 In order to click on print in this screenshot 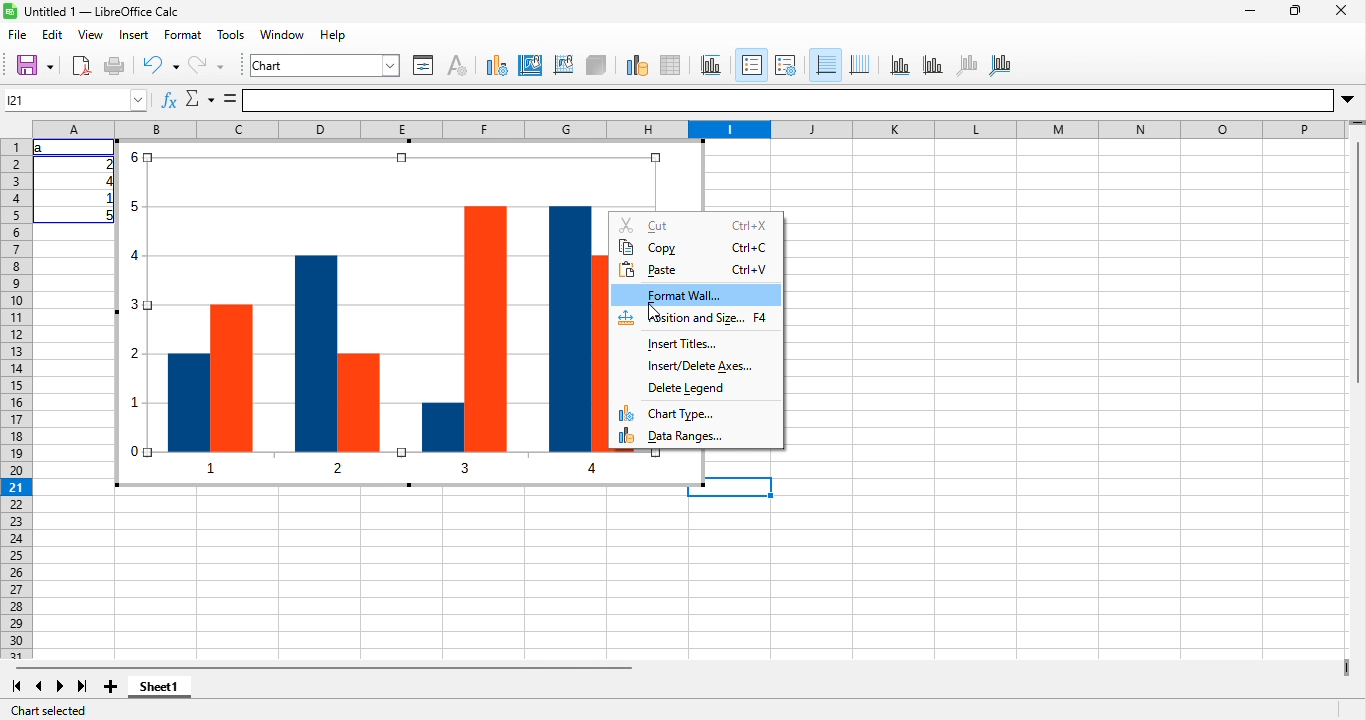, I will do `click(114, 66)`.